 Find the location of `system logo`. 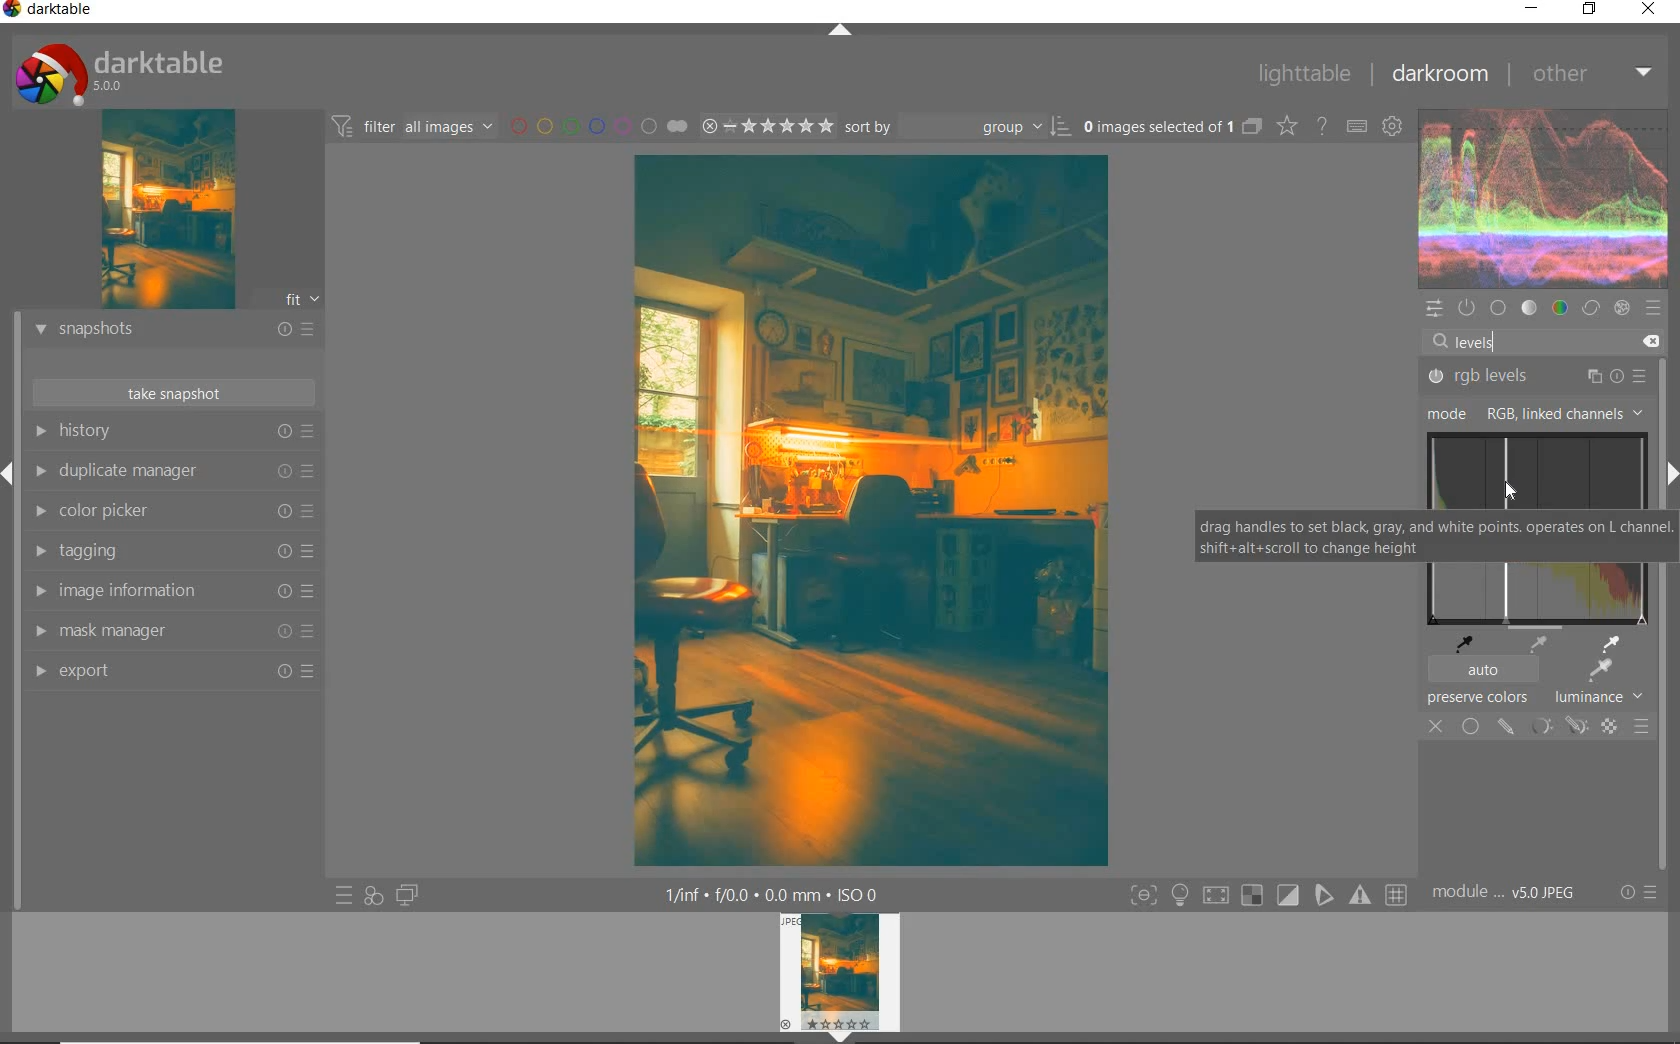

system logo is located at coordinates (115, 73).